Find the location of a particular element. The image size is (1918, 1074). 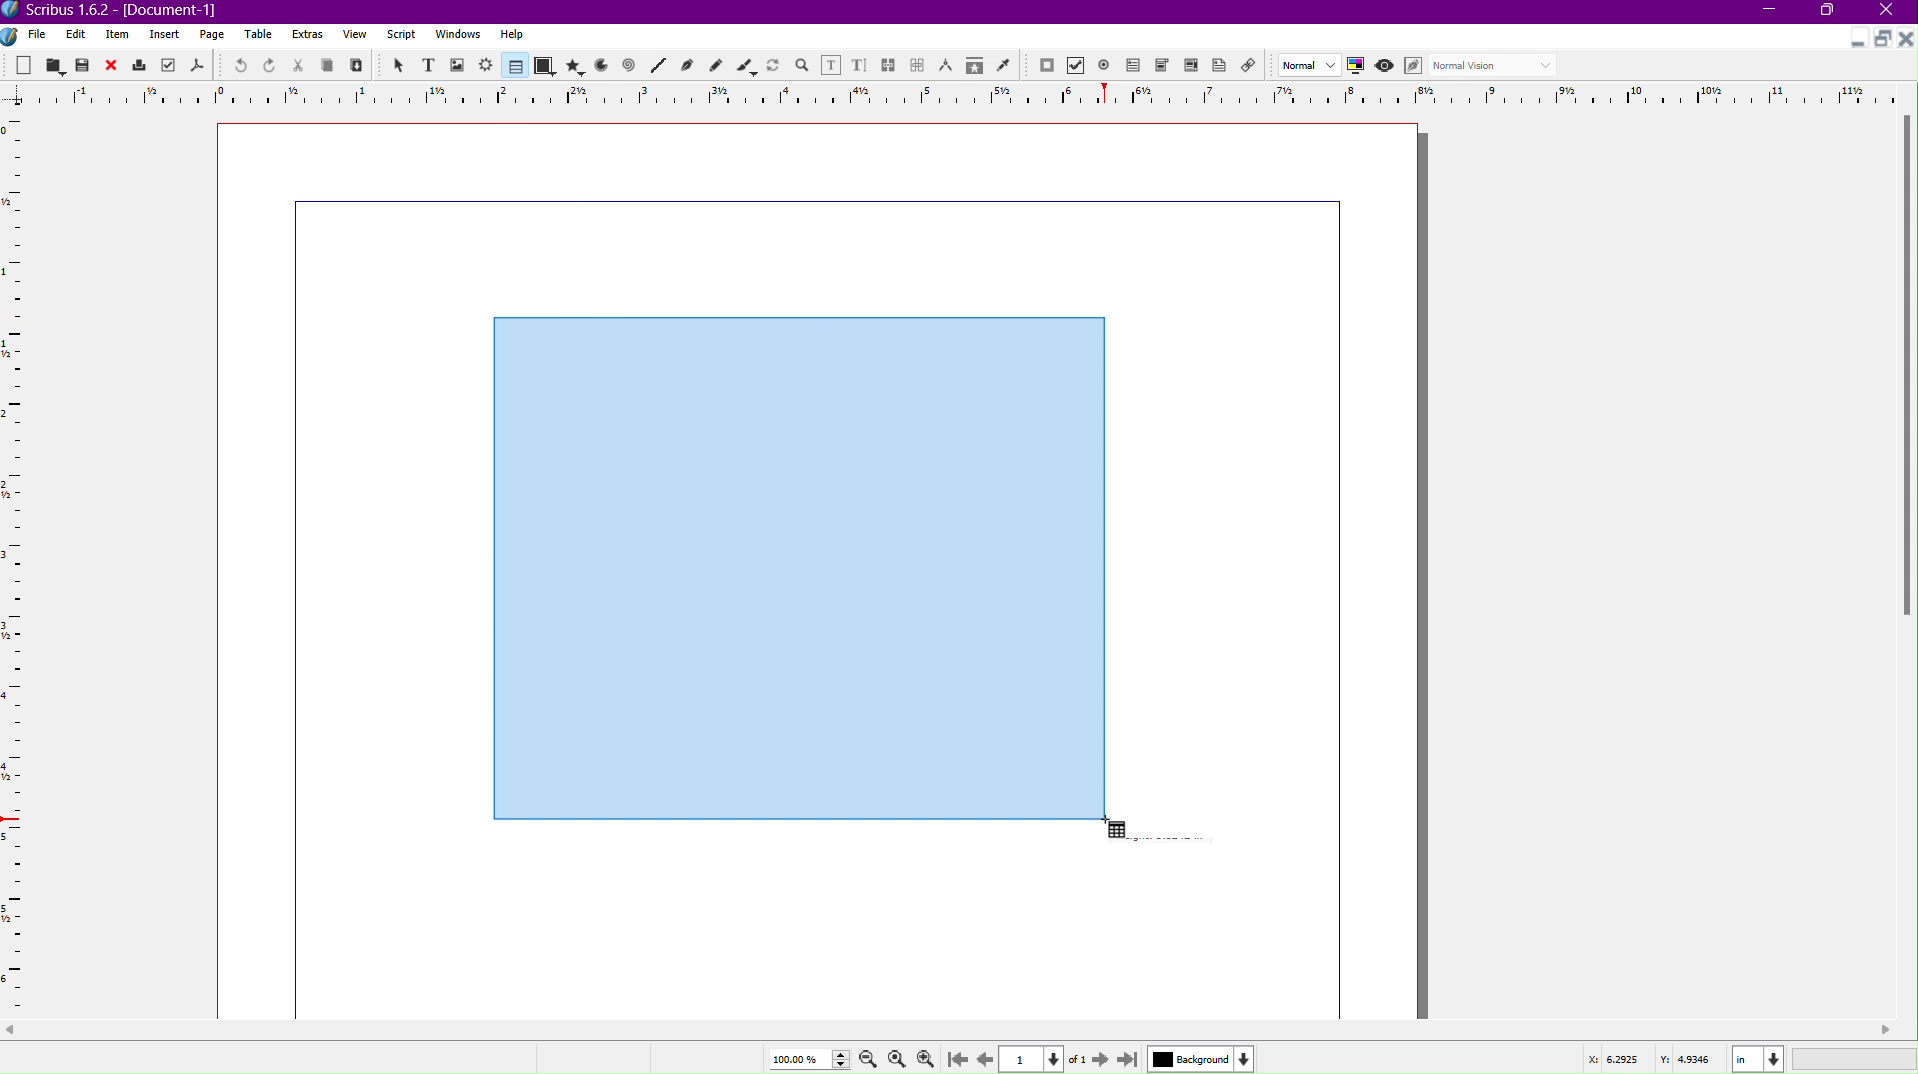

Item is located at coordinates (119, 35).